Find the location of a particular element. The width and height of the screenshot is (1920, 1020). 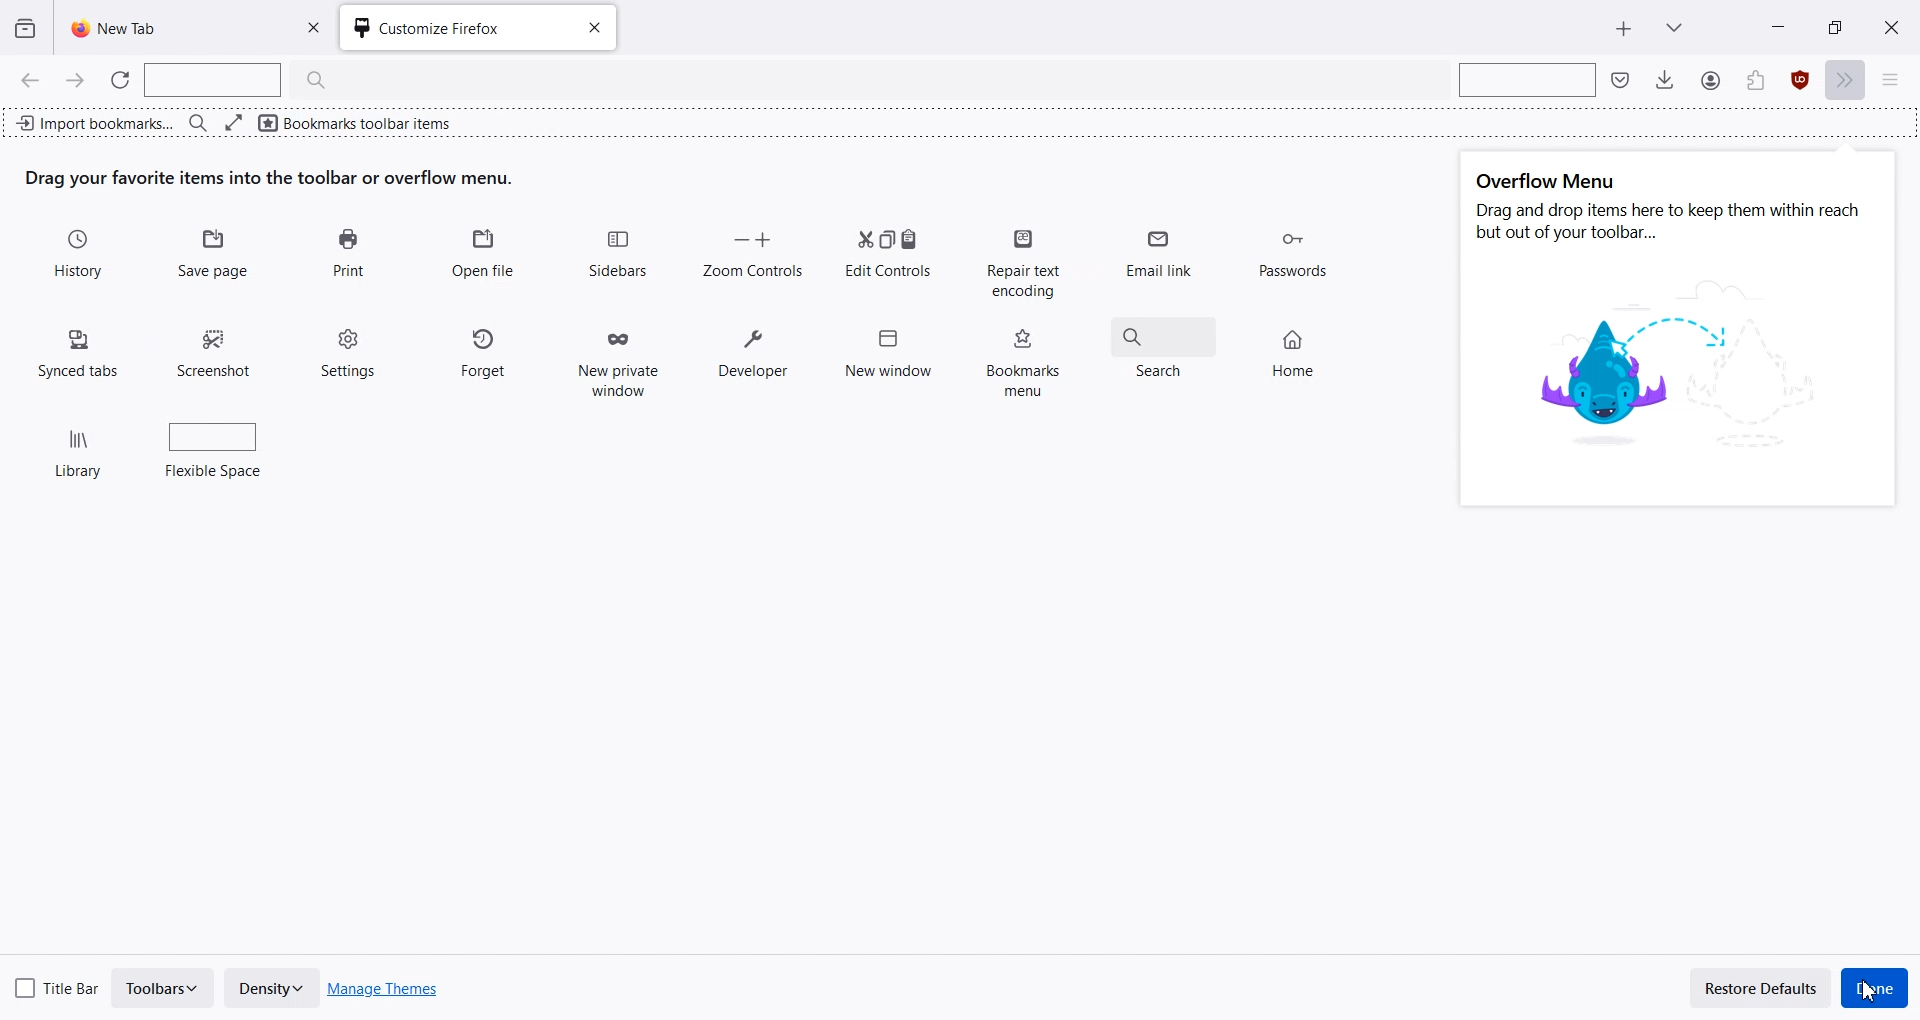

Search bar is located at coordinates (198, 122).